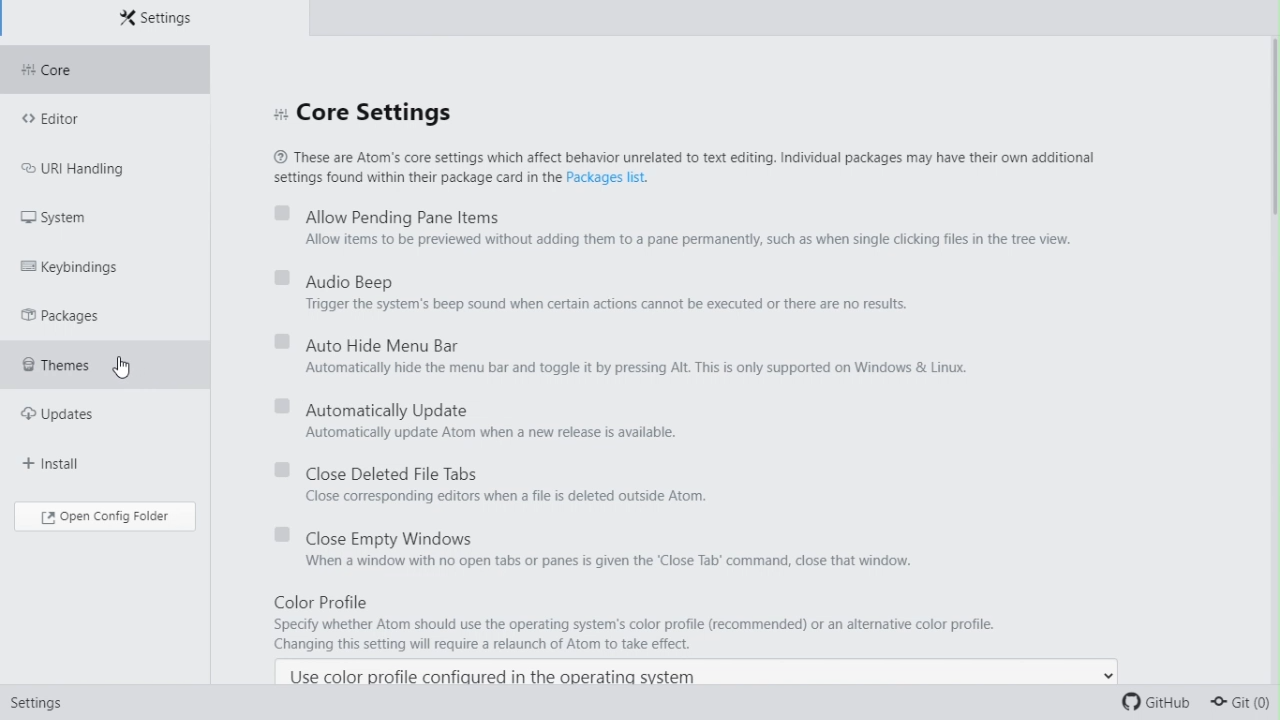 Image resolution: width=1280 pixels, height=720 pixels. I want to click on Keybinding, so click(79, 266).